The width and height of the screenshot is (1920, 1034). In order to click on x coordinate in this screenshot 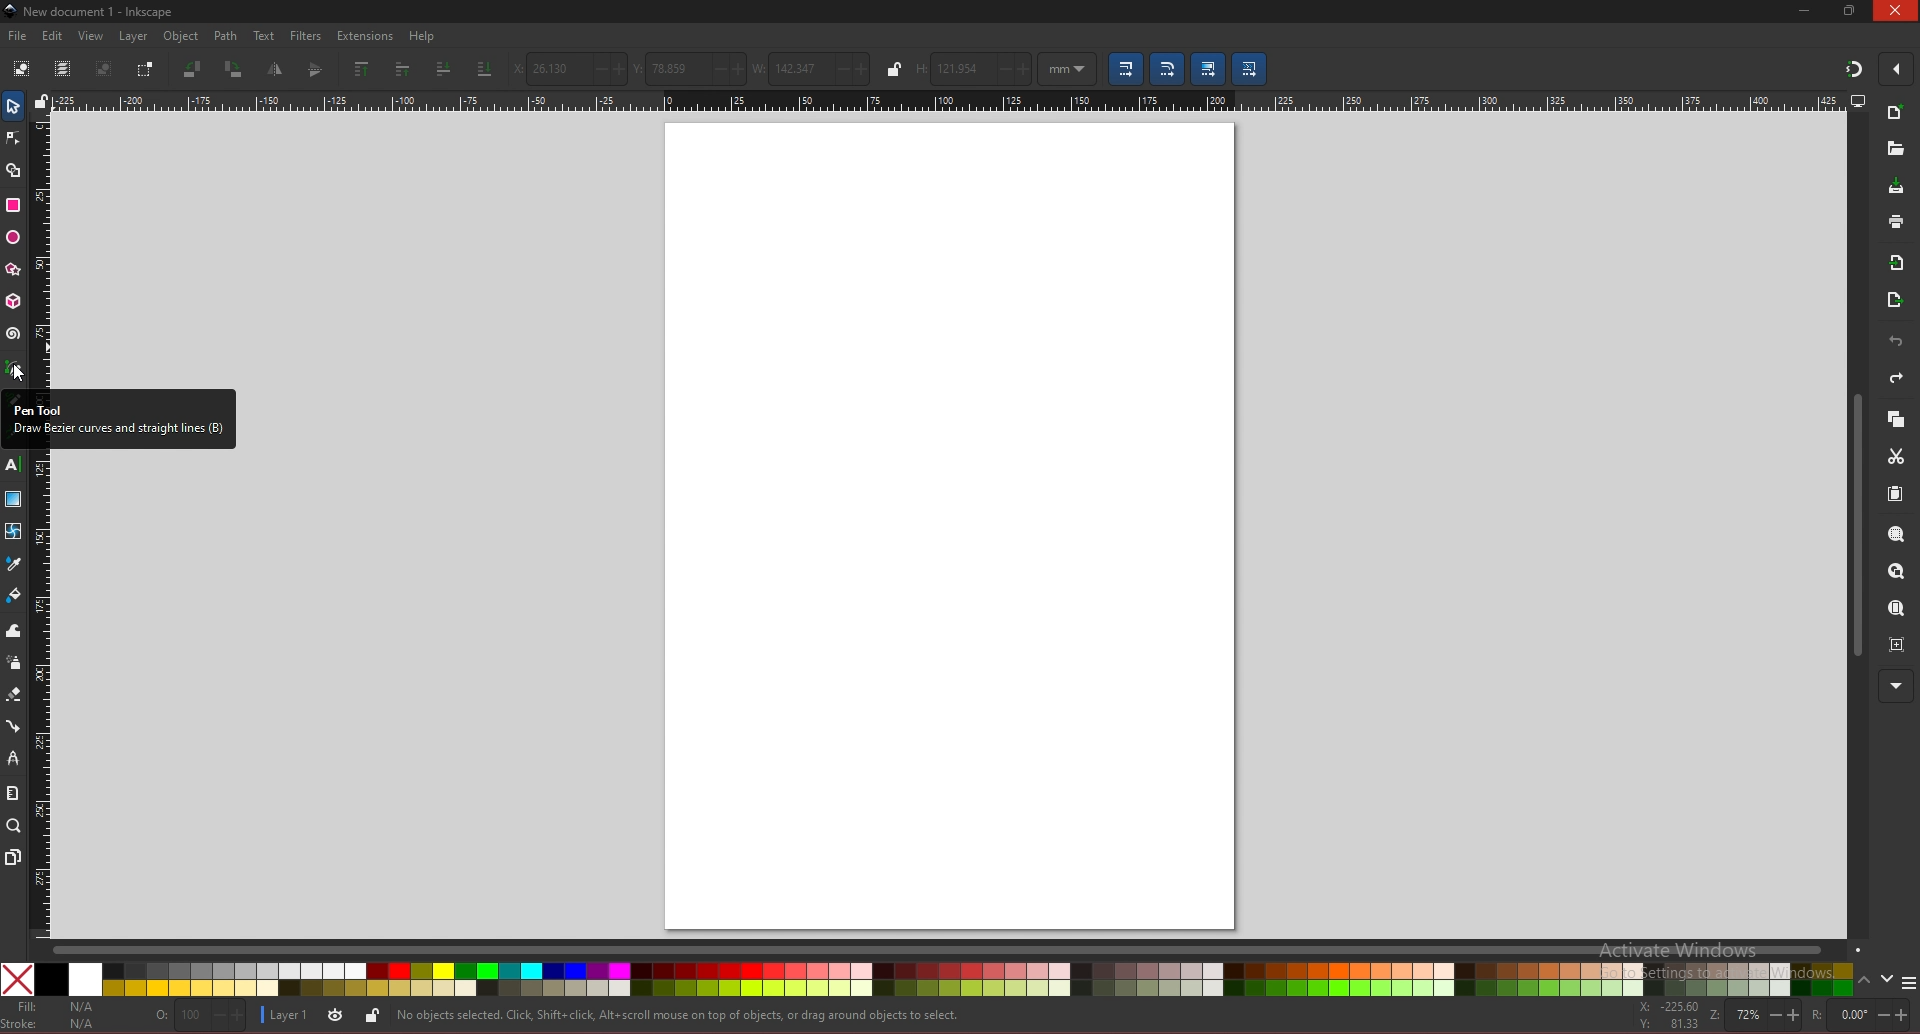, I will do `click(568, 69)`.